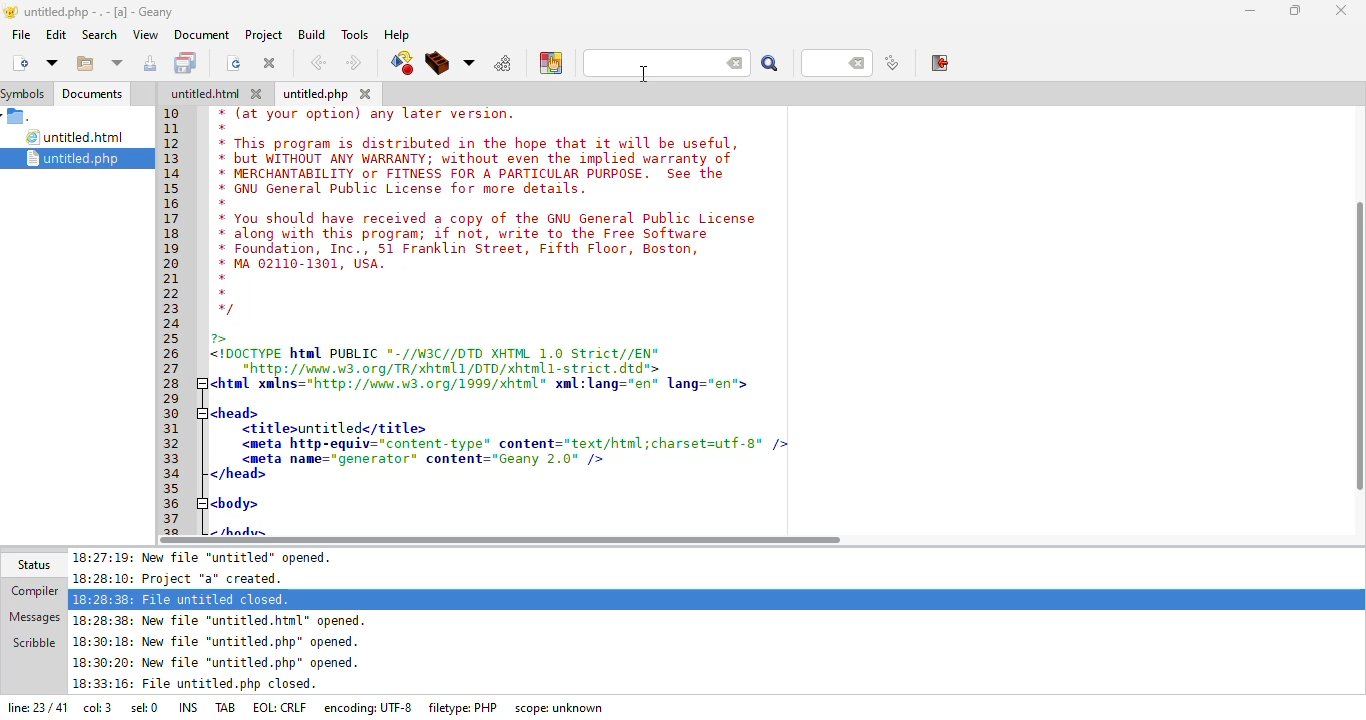  What do you see at coordinates (172, 295) in the screenshot?
I see `22` at bounding box center [172, 295].